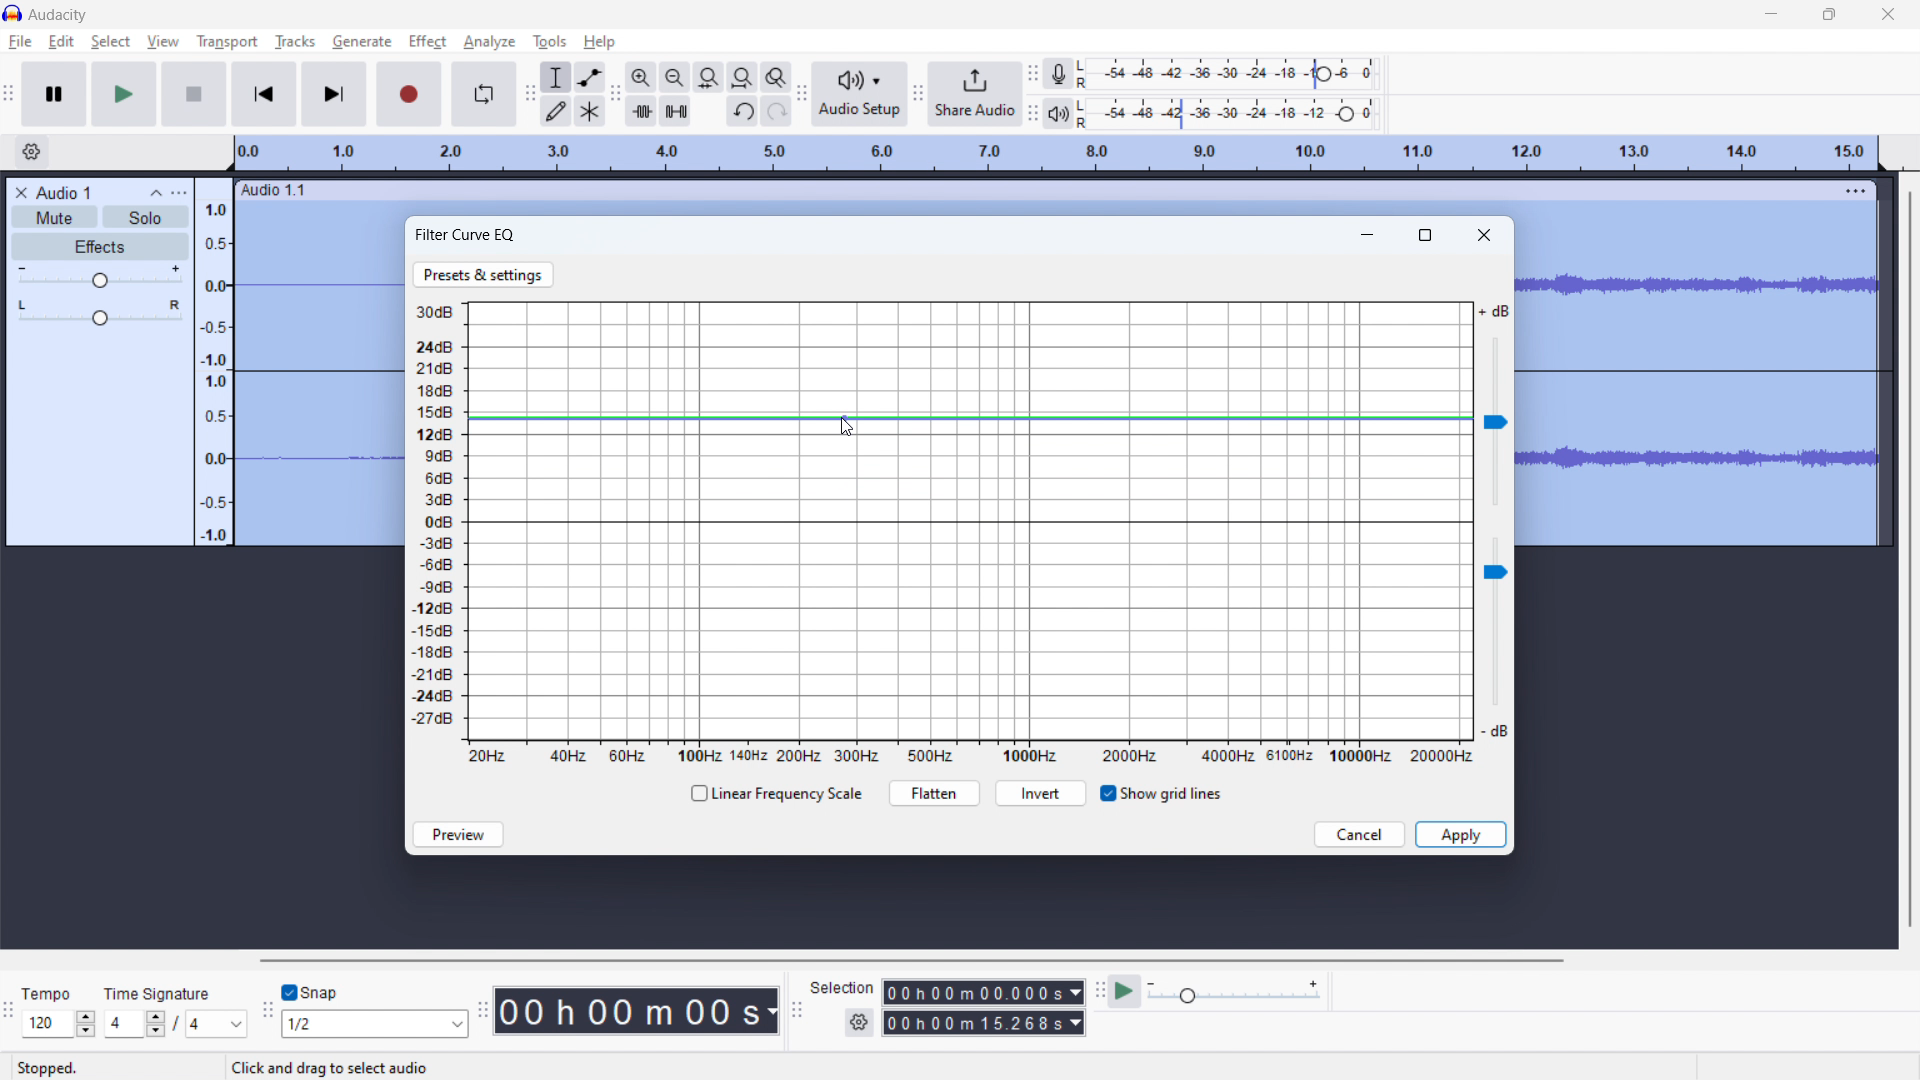 The image size is (1920, 1080). Describe the element at coordinates (640, 1010) in the screenshot. I see `00h 00 m 00 s (timestamp)` at that location.